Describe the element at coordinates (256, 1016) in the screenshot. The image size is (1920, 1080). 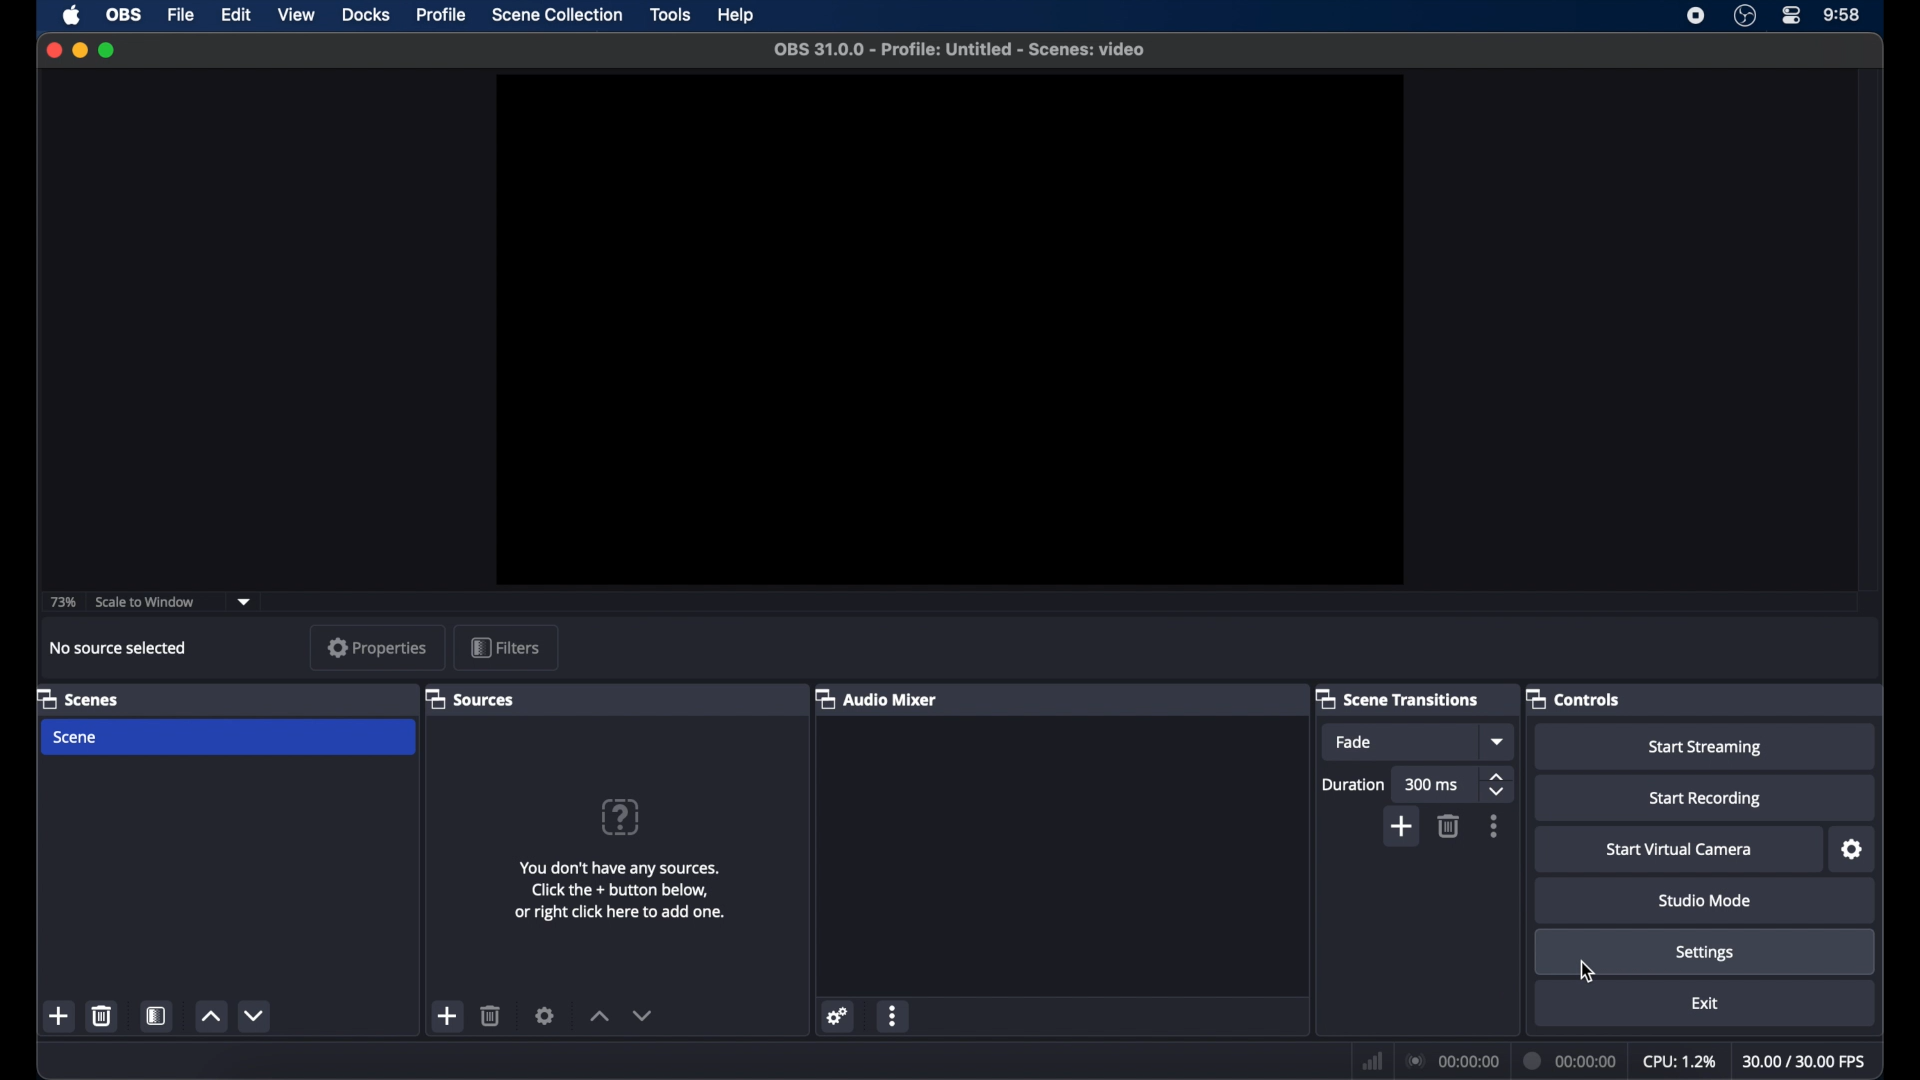
I see `decrement` at that location.